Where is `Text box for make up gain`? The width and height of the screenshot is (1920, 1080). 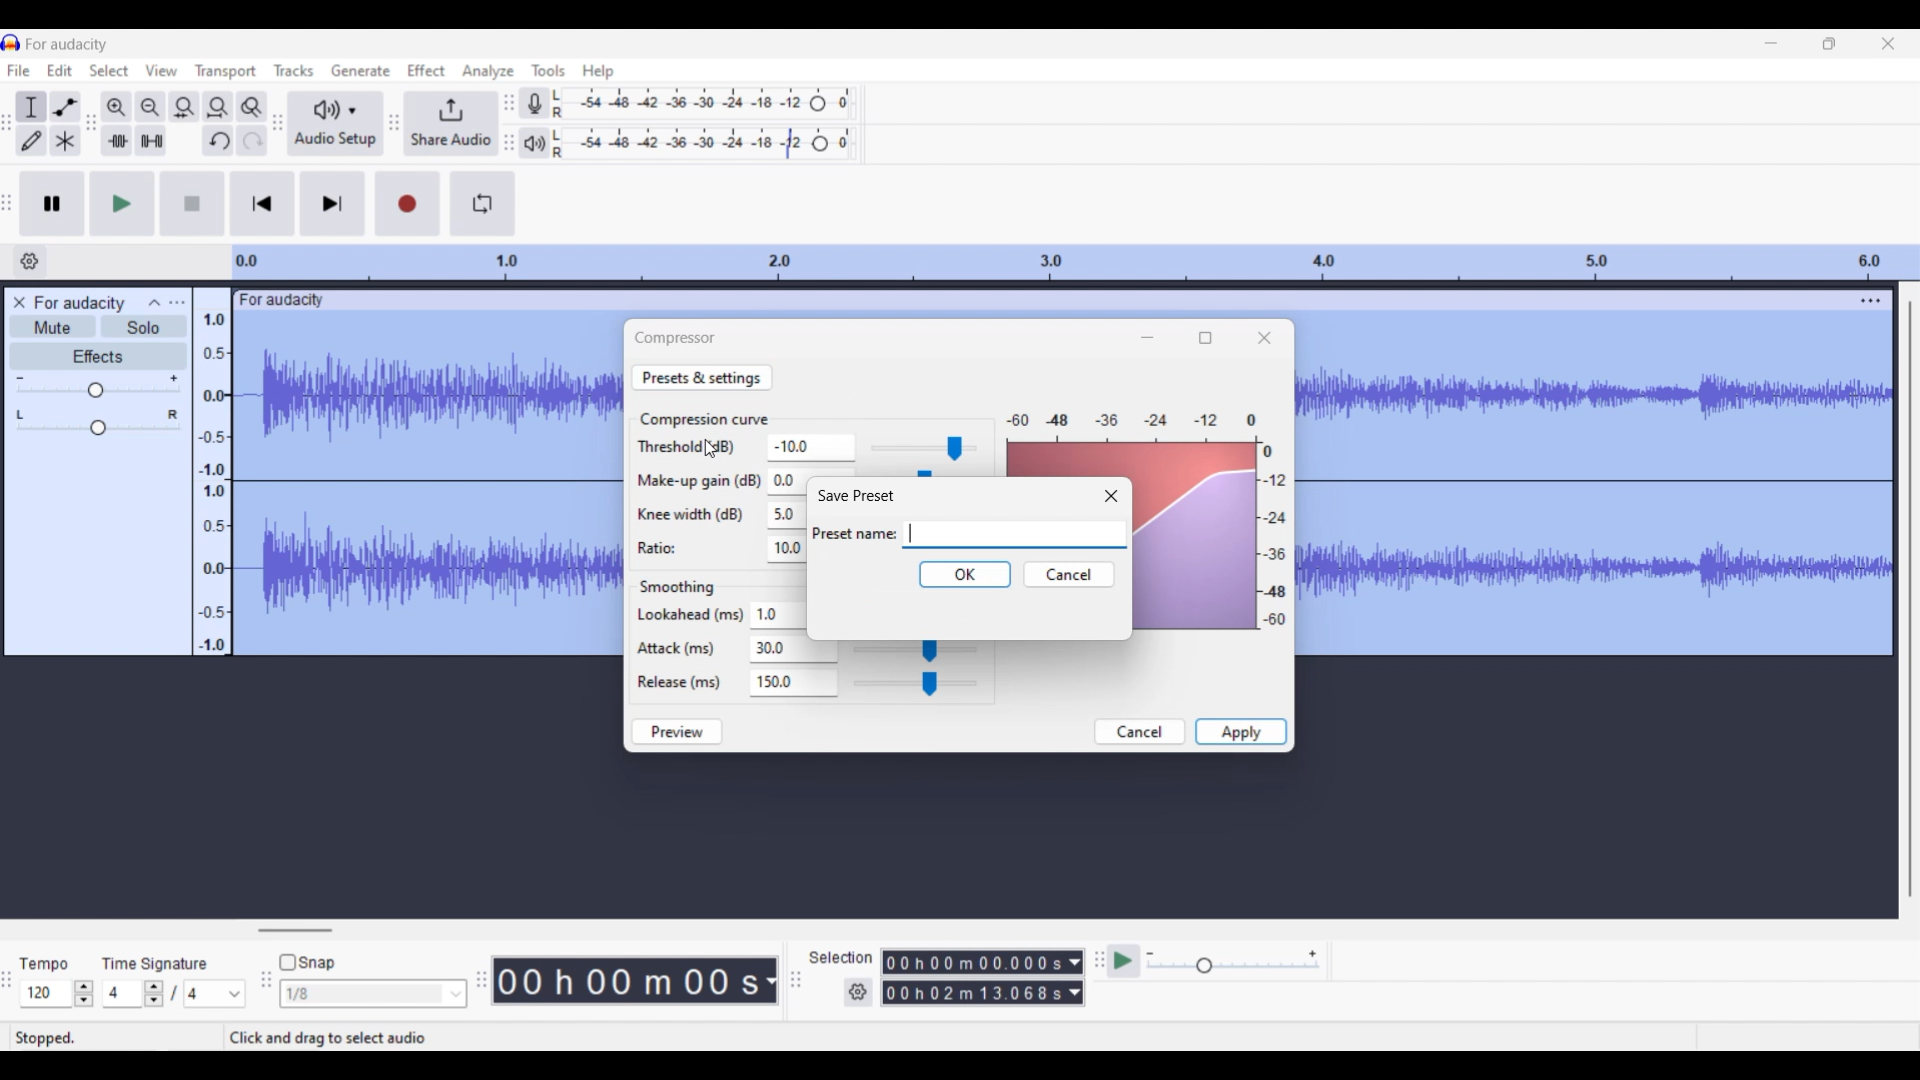 Text box for make up gain is located at coordinates (787, 481).